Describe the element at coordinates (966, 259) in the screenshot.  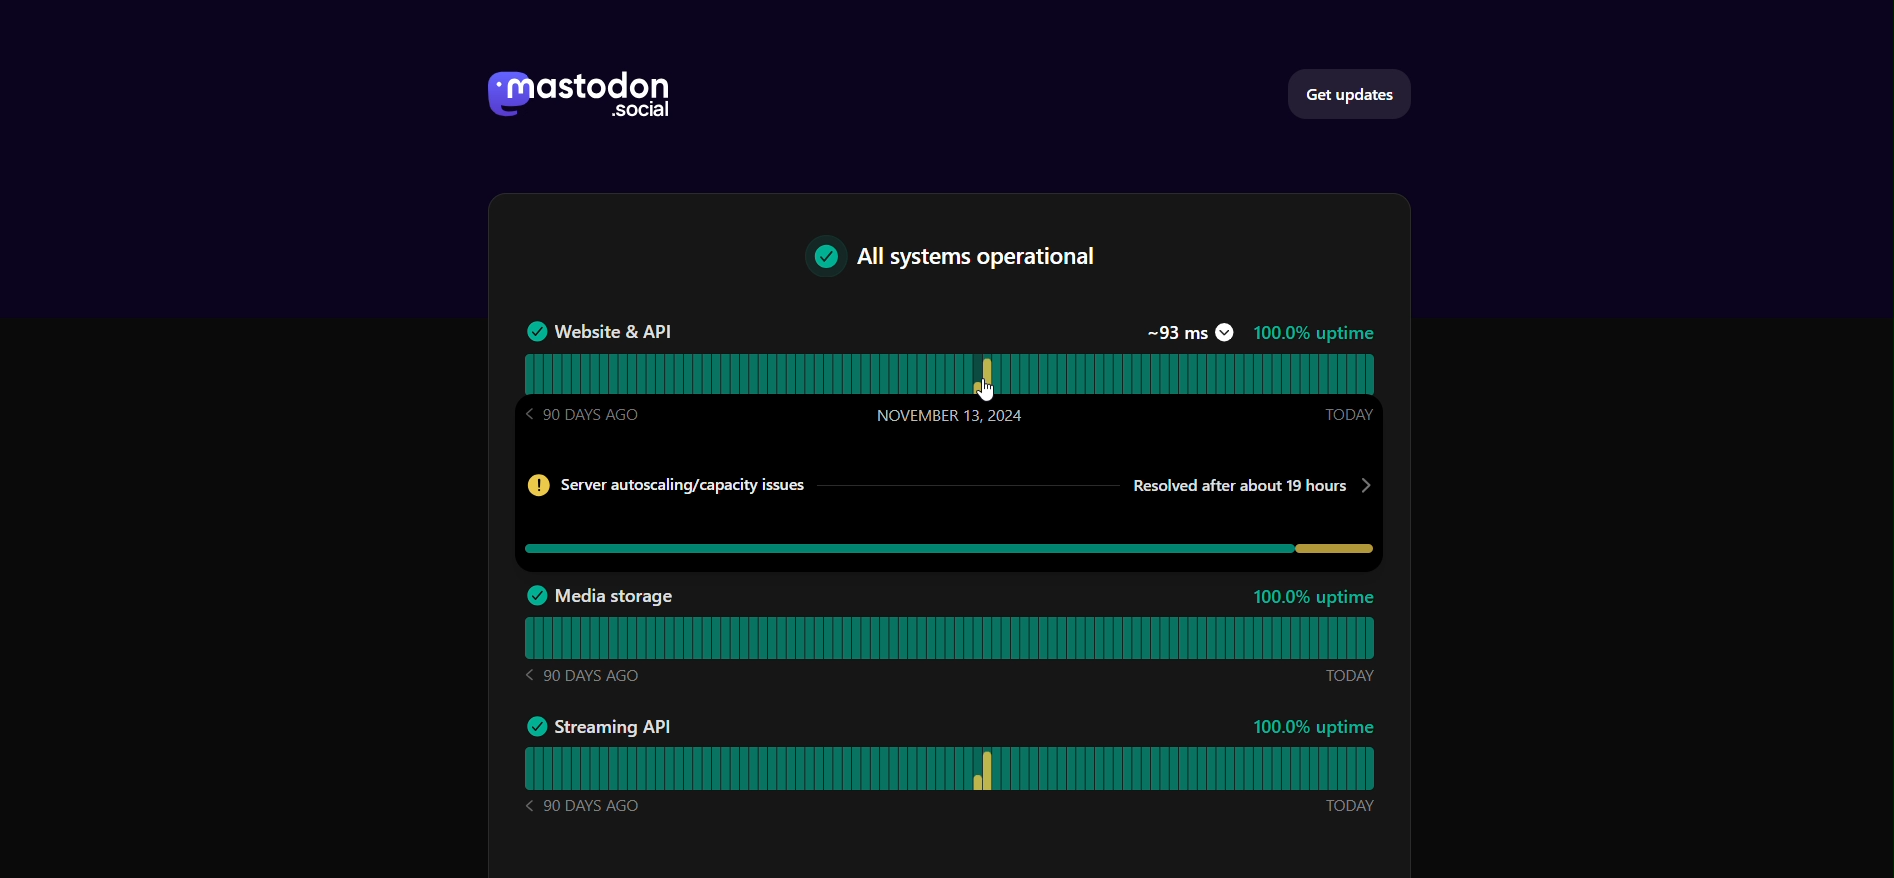
I see `text` at that location.